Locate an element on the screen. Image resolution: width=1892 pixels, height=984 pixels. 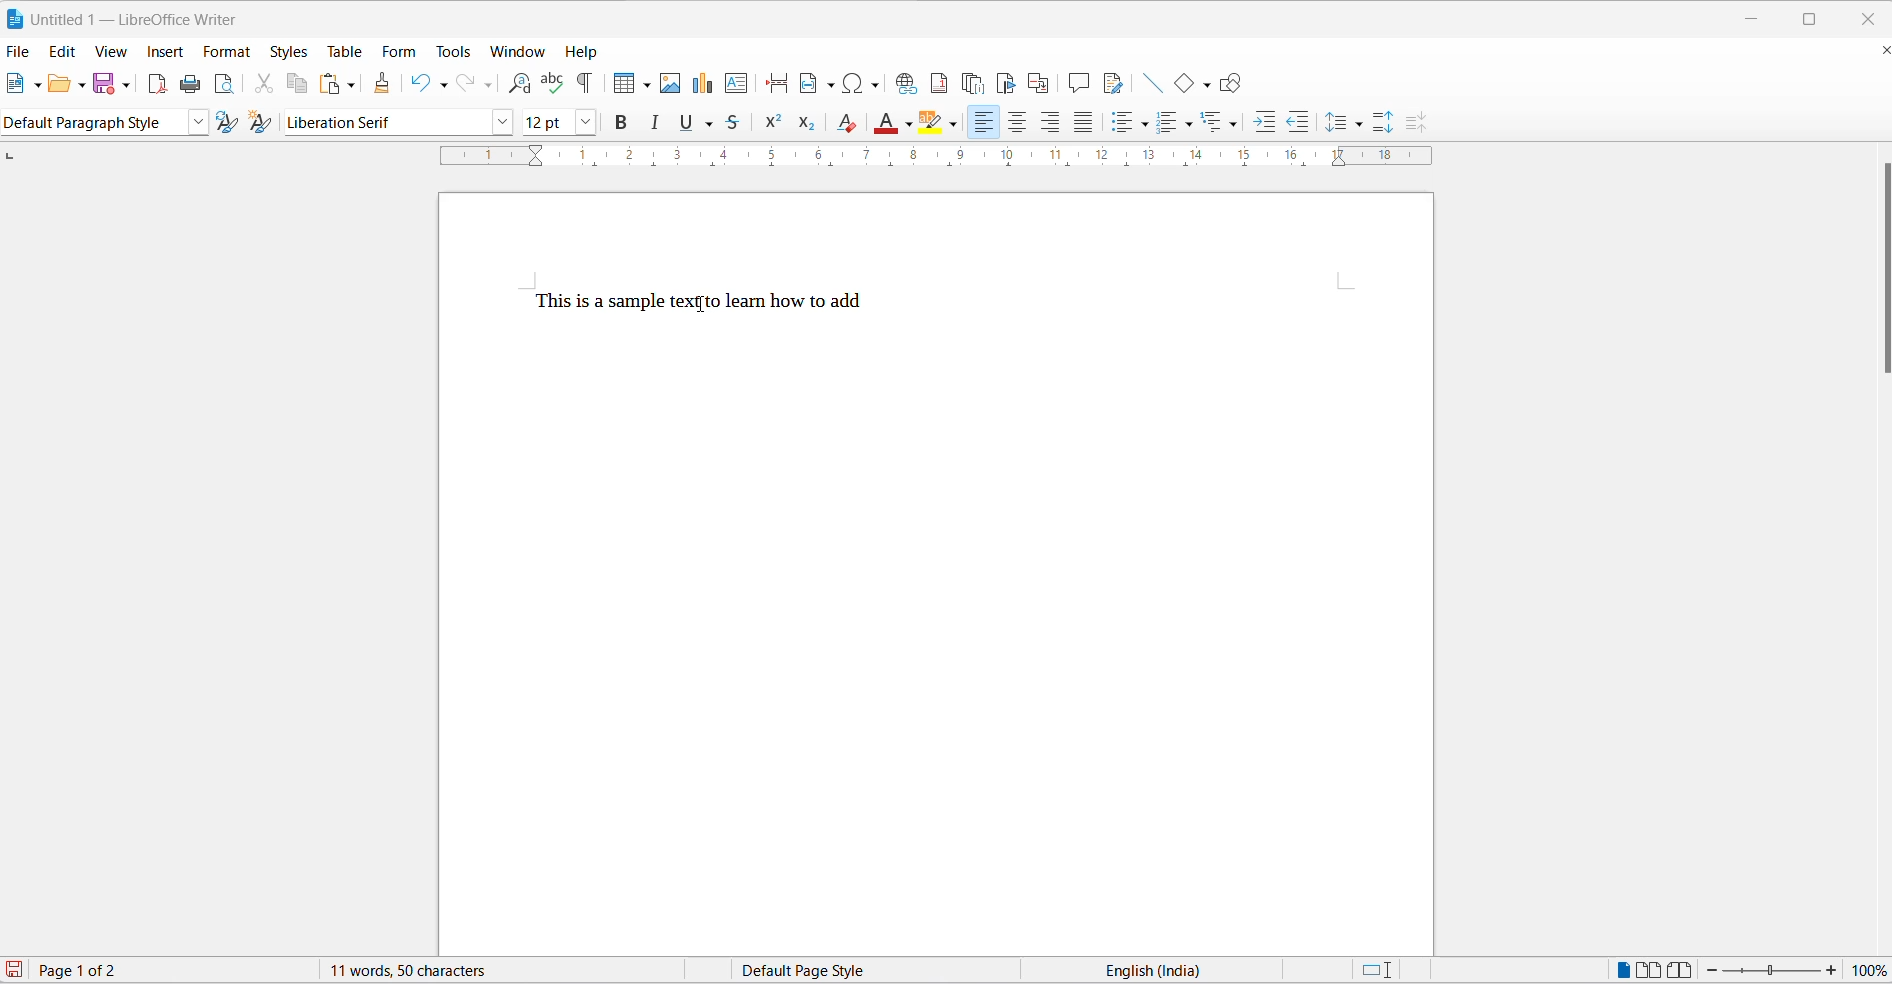
decrease zoom is located at coordinates (1711, 970).